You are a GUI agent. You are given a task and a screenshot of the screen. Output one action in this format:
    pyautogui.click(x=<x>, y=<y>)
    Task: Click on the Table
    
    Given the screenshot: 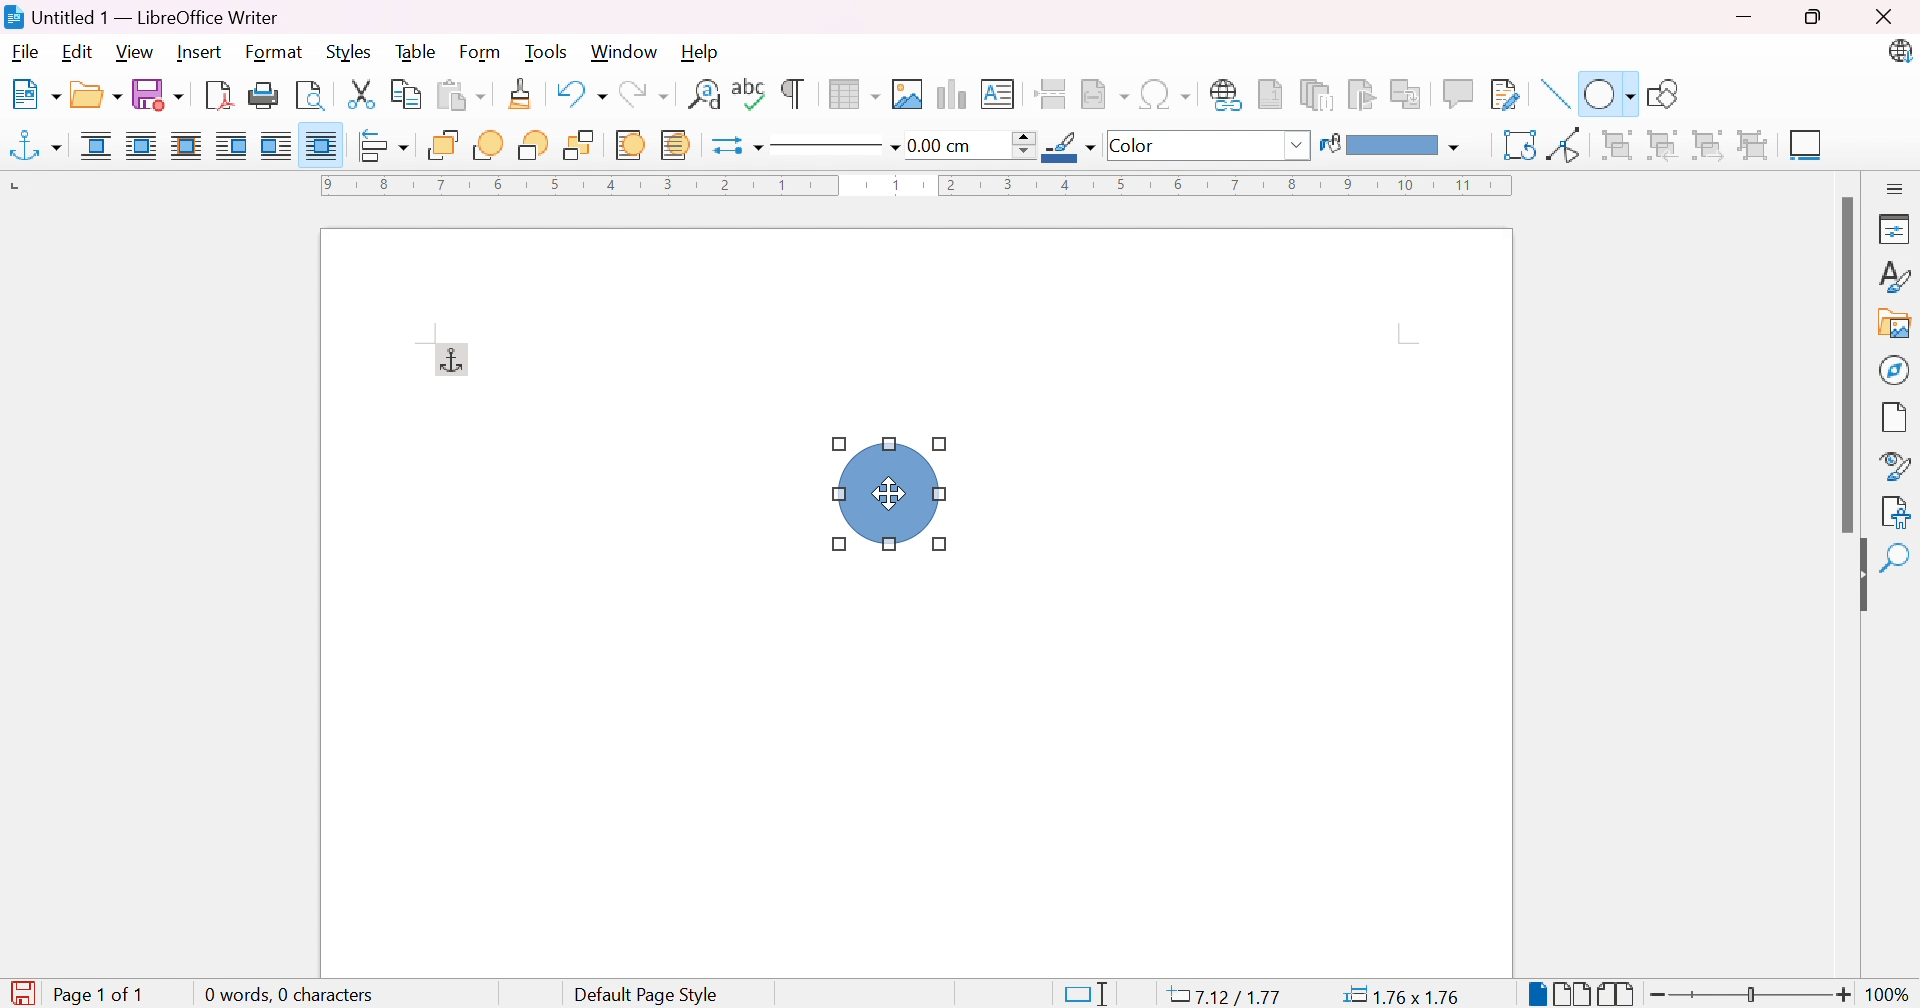 What is the action you would take?
    pyautogui.click(x=418, y=51)
    